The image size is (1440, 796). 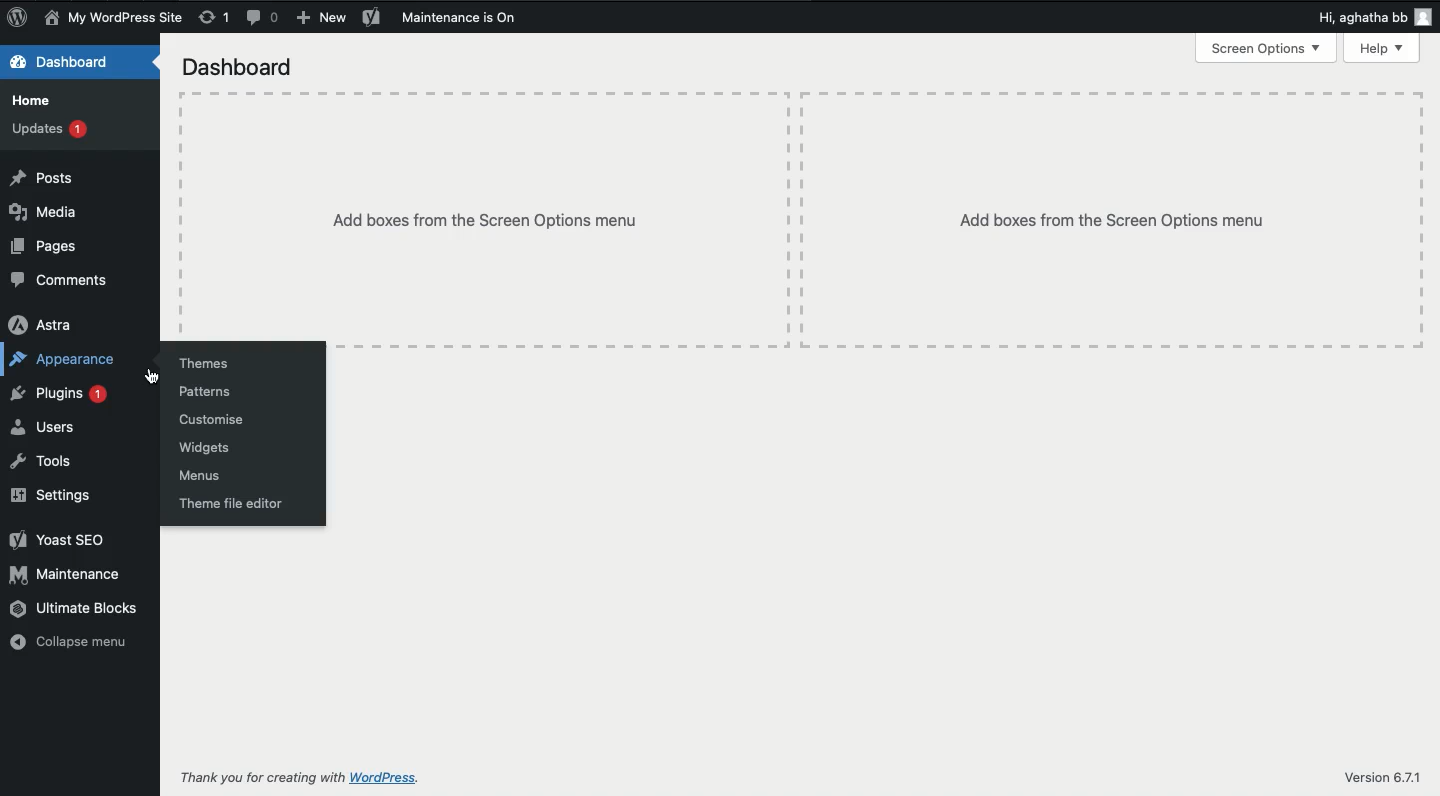 I want to click on Logo, so click(x=17, y=18).